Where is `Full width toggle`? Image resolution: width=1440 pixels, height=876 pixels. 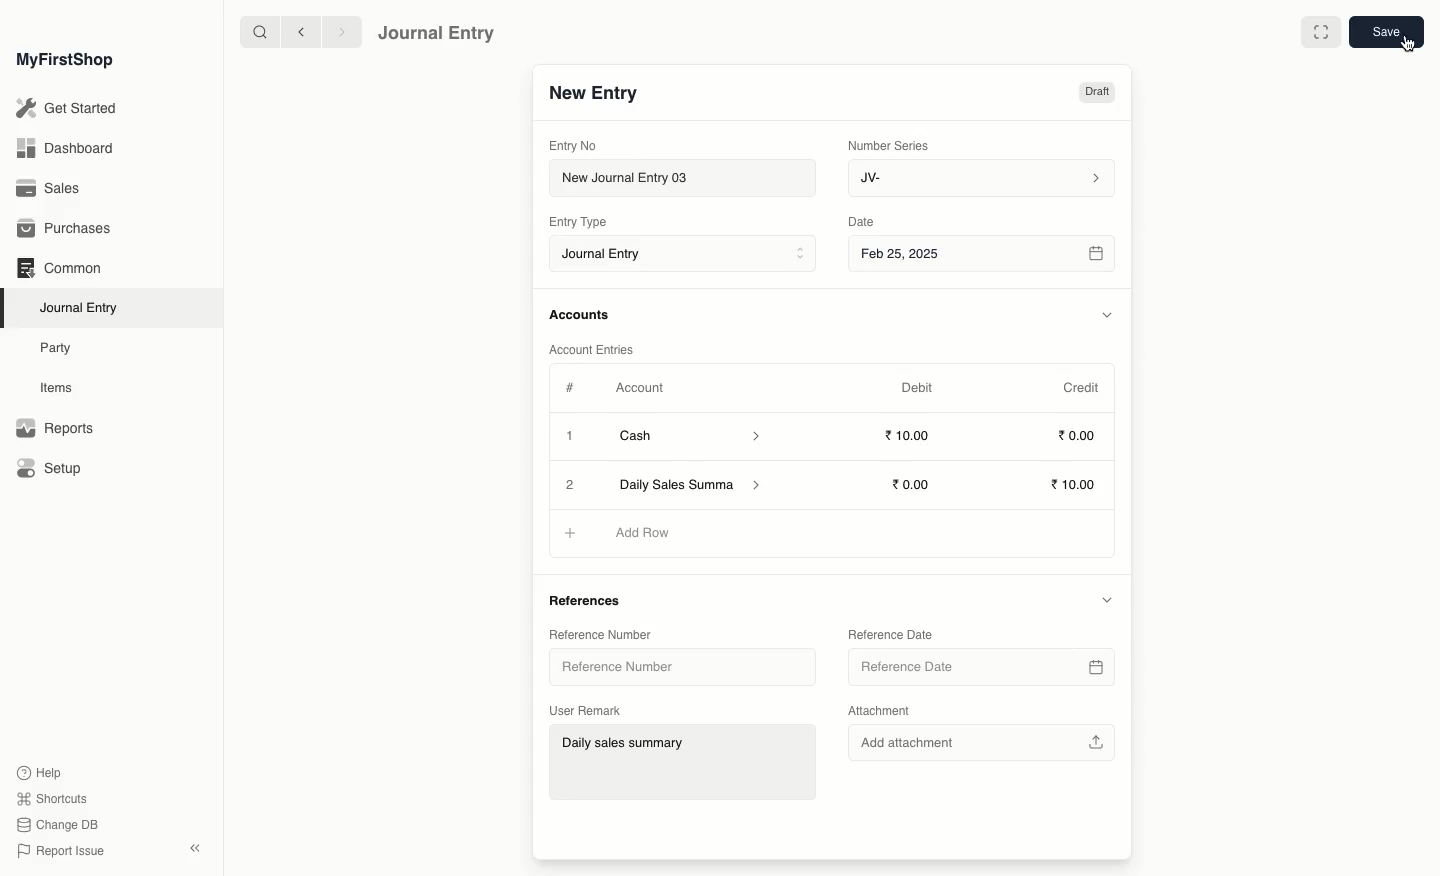
Full width toggle is located at coordinates (1319, 33).